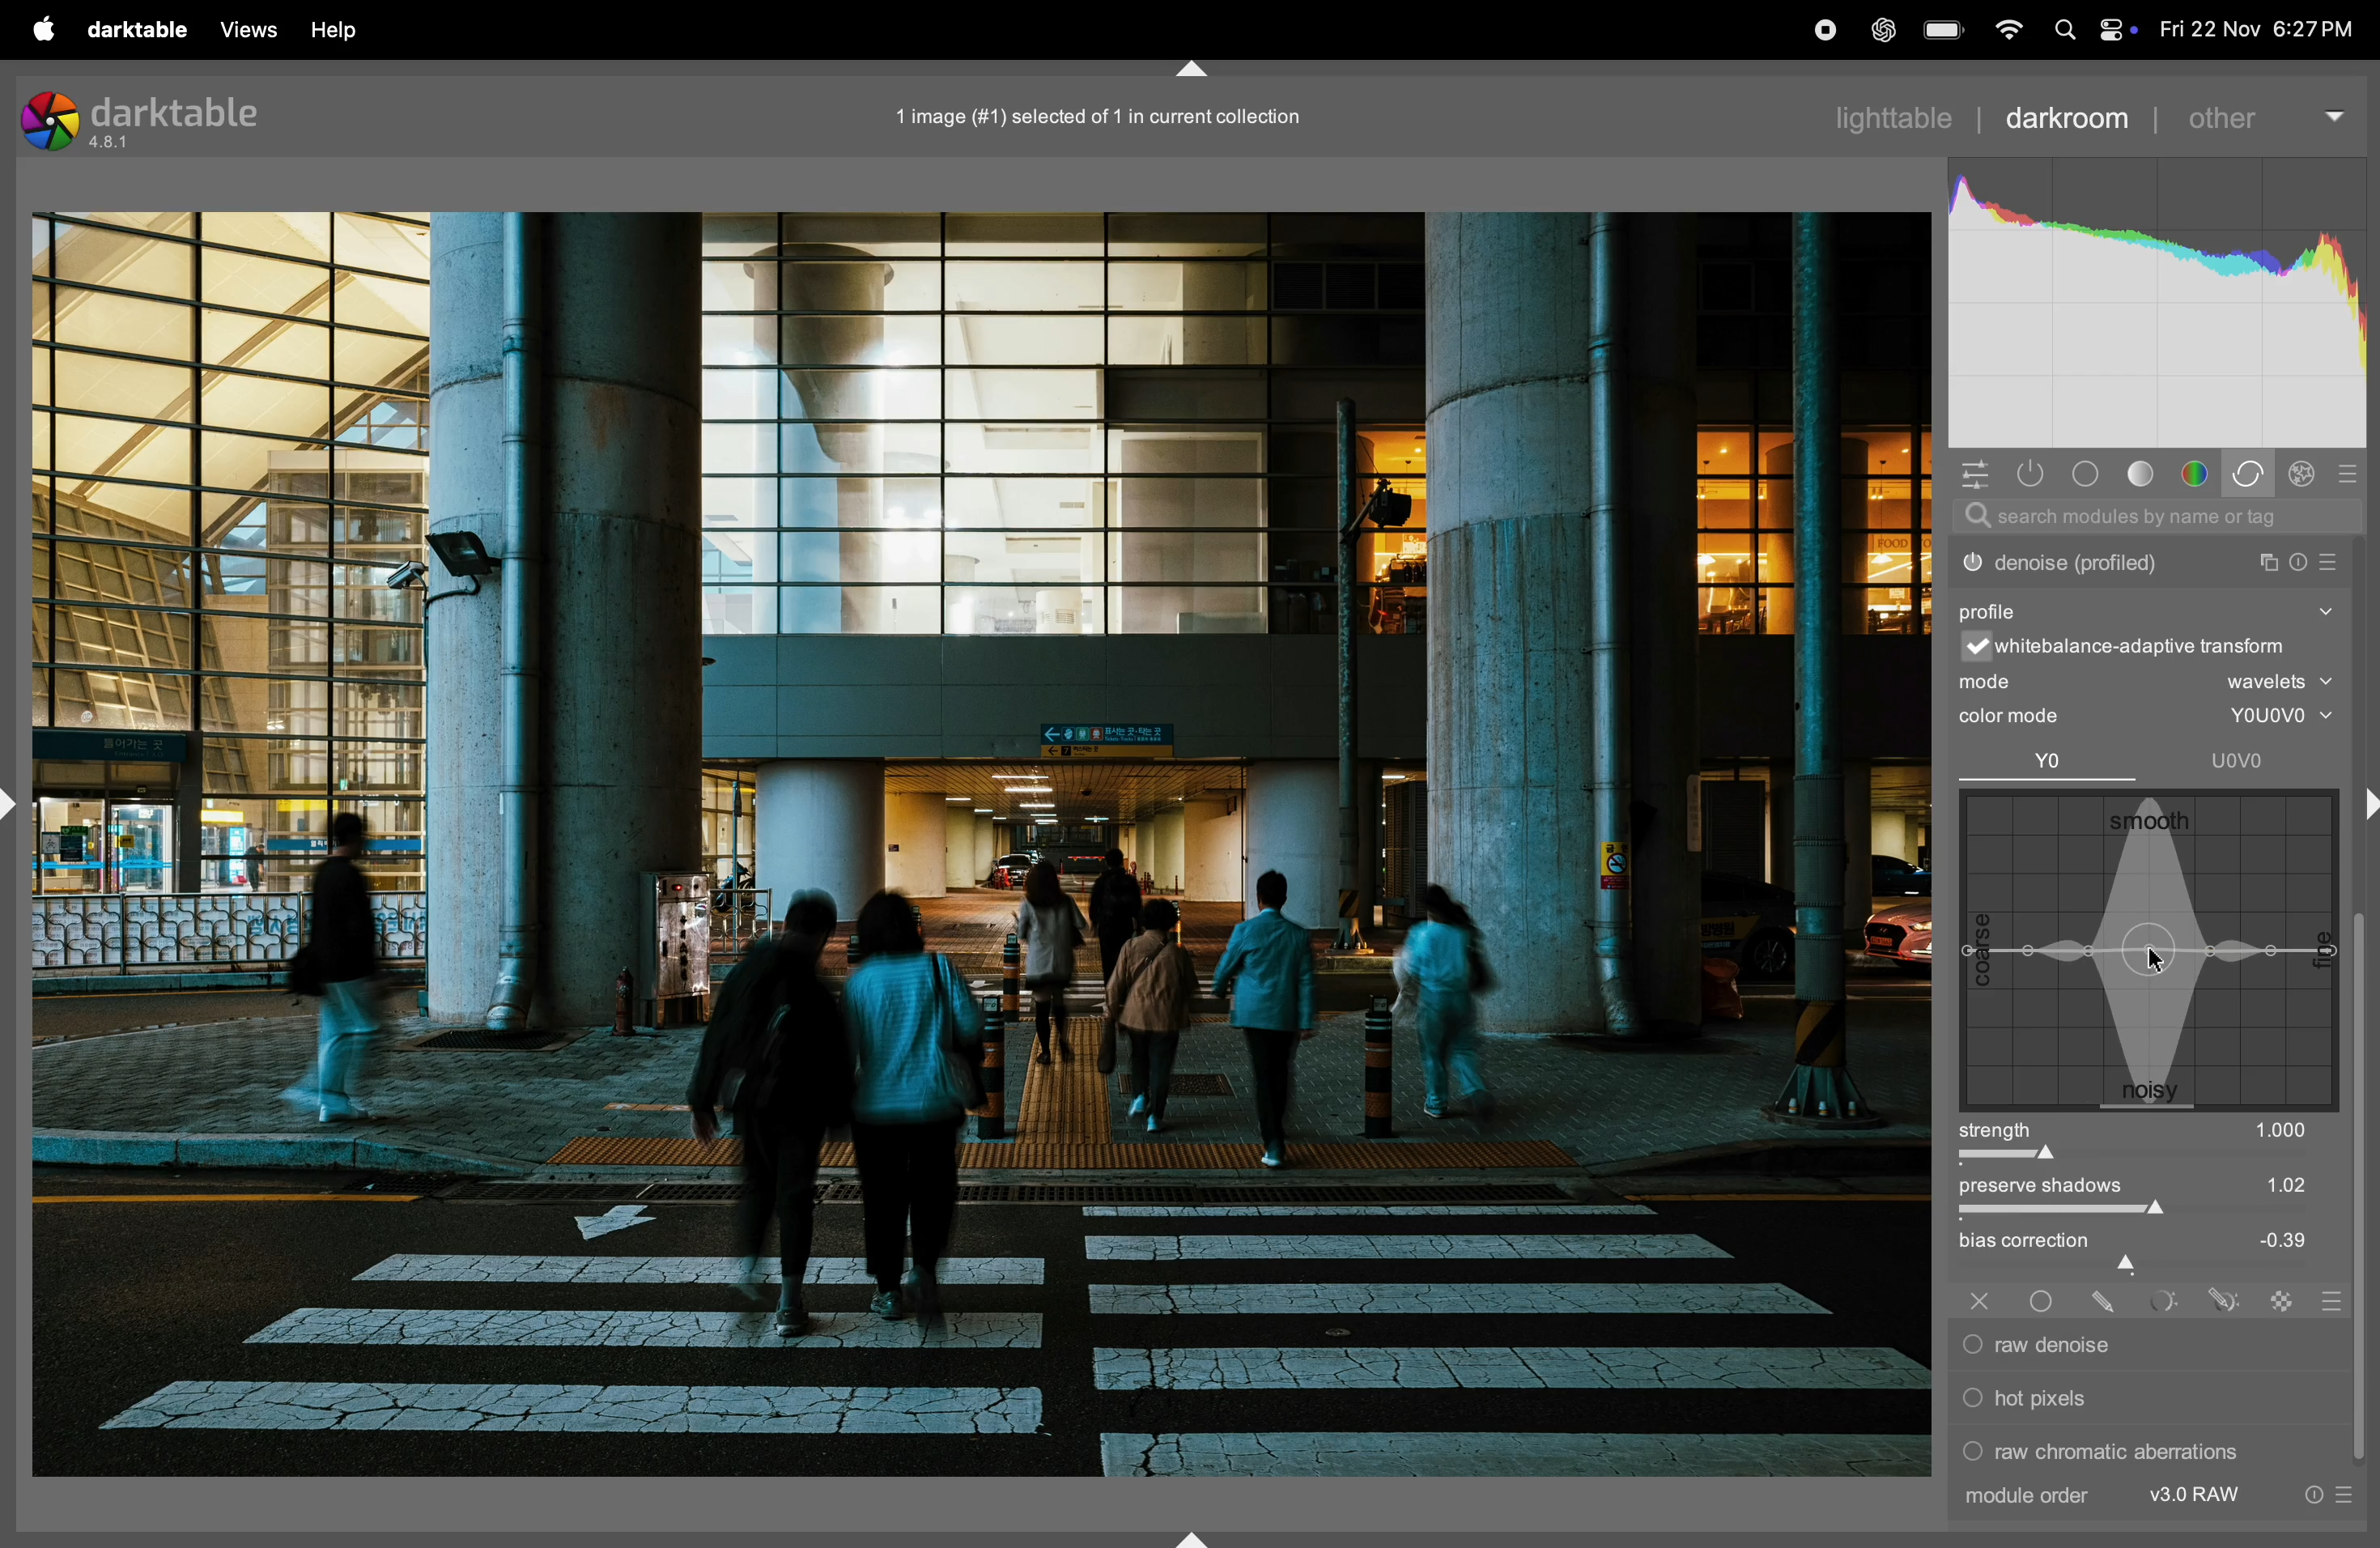 This screenshot has width=2380, height=1548. I want to click on wifi, so click(2007, 31).